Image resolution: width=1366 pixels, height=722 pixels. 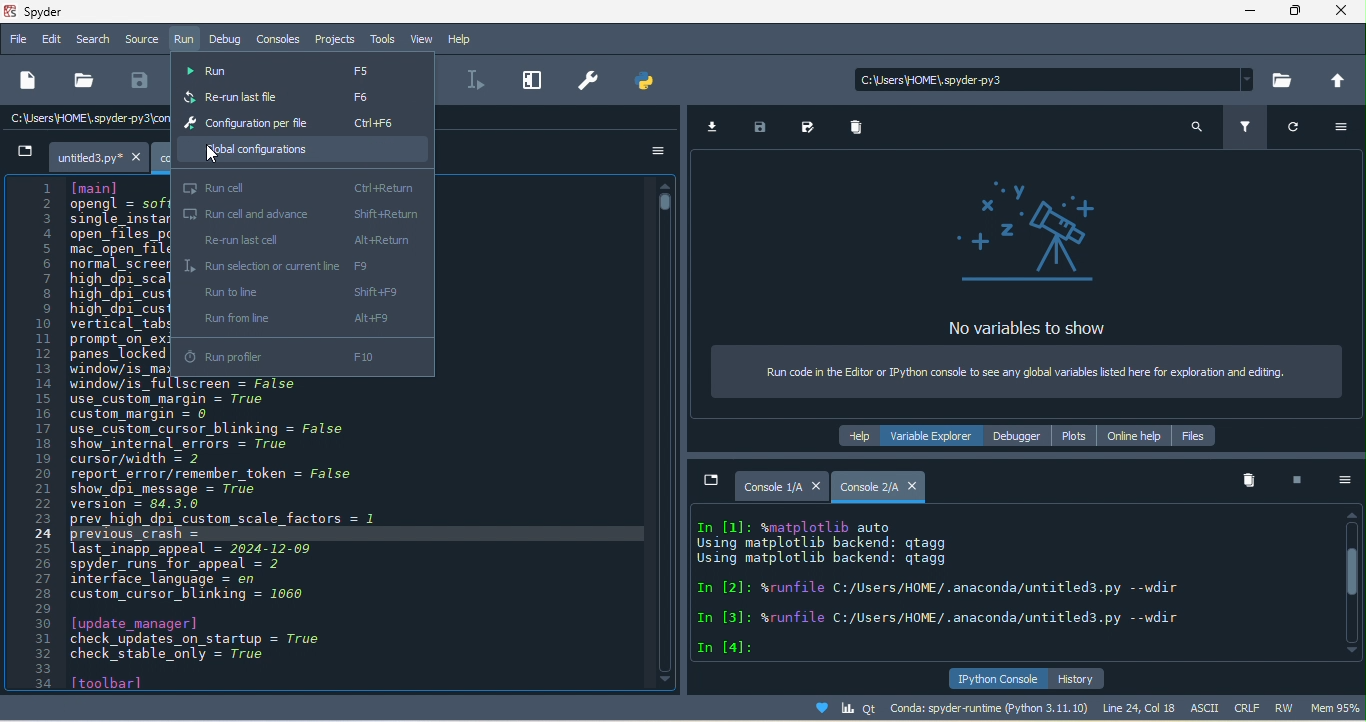 I want to click on run code in the editor , so click(x=1024, y=369).